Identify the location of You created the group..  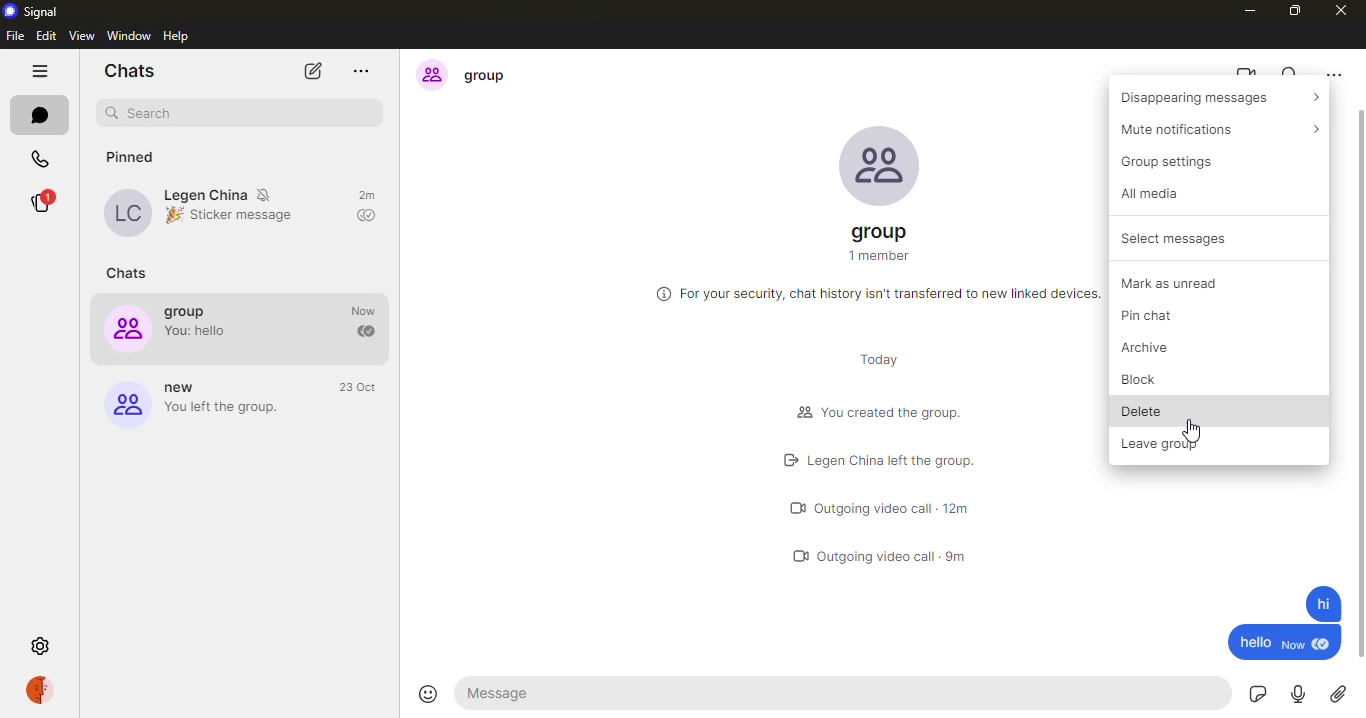
(898, 413).